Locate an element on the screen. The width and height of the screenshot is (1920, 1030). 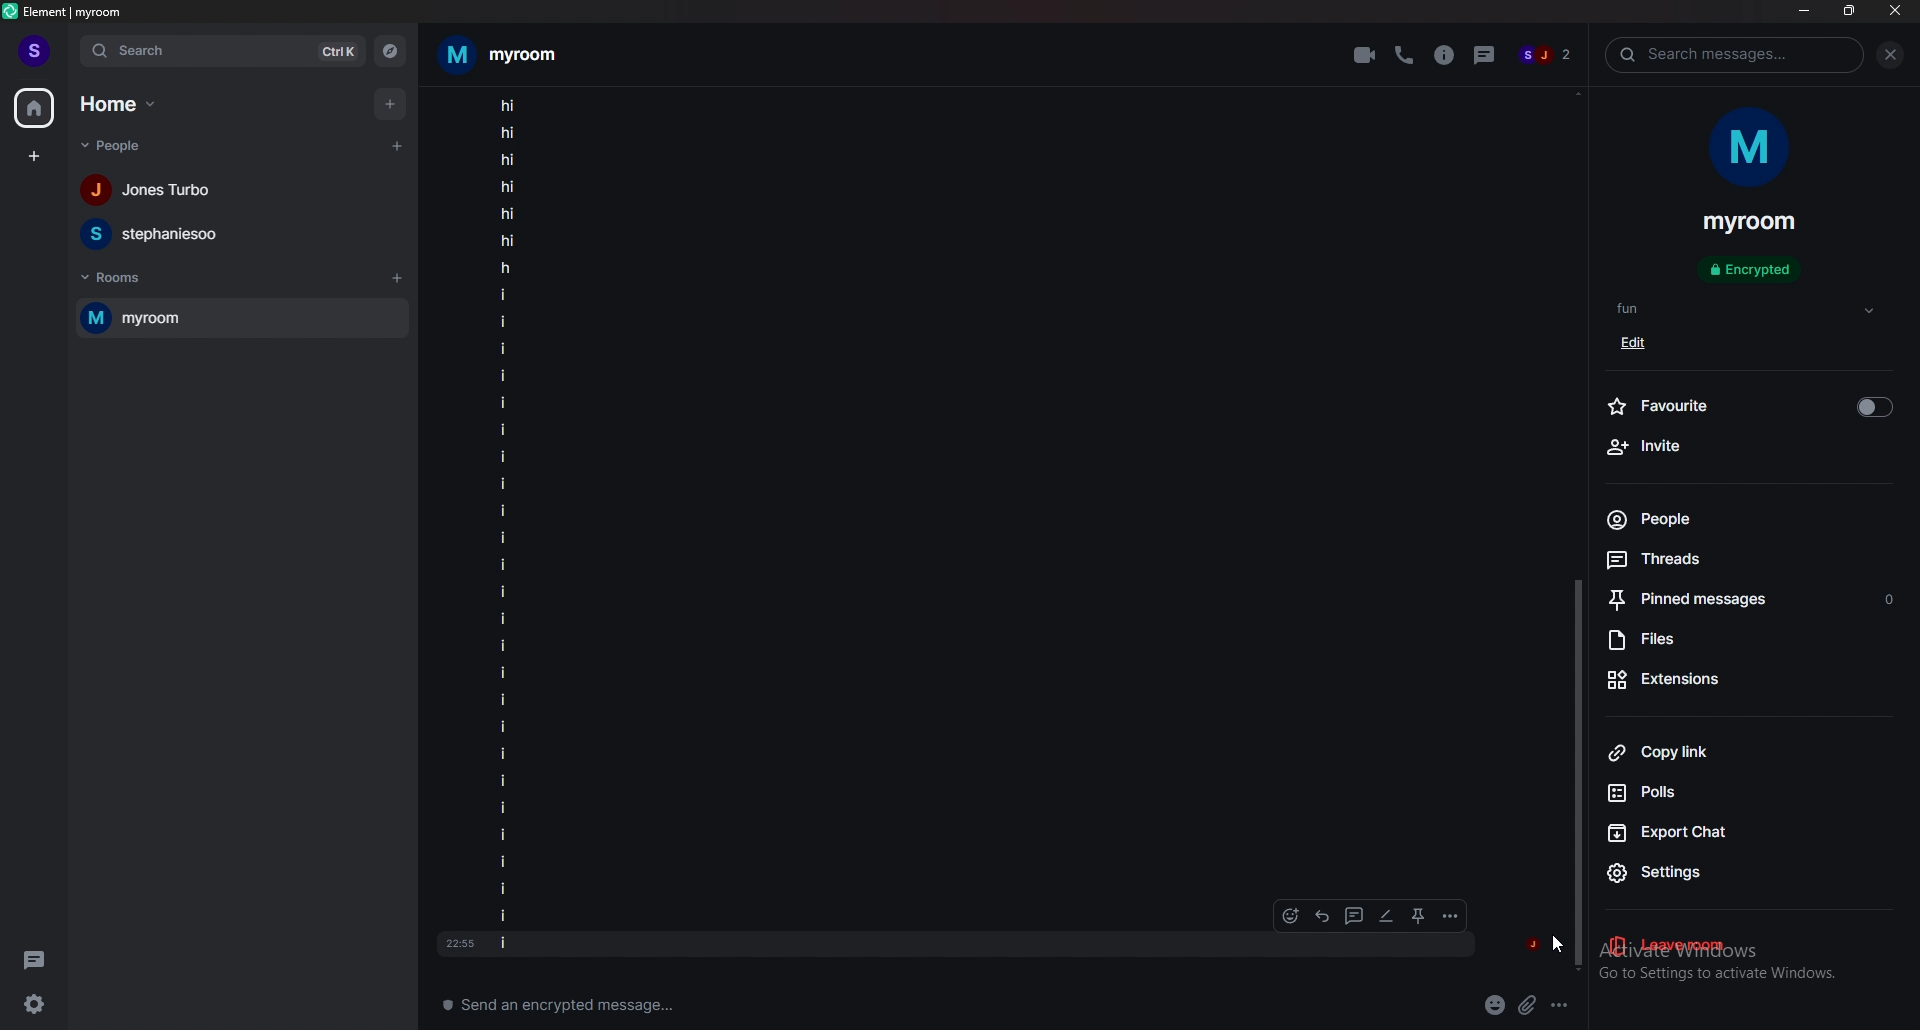
home is located at coordinates (120, 104).